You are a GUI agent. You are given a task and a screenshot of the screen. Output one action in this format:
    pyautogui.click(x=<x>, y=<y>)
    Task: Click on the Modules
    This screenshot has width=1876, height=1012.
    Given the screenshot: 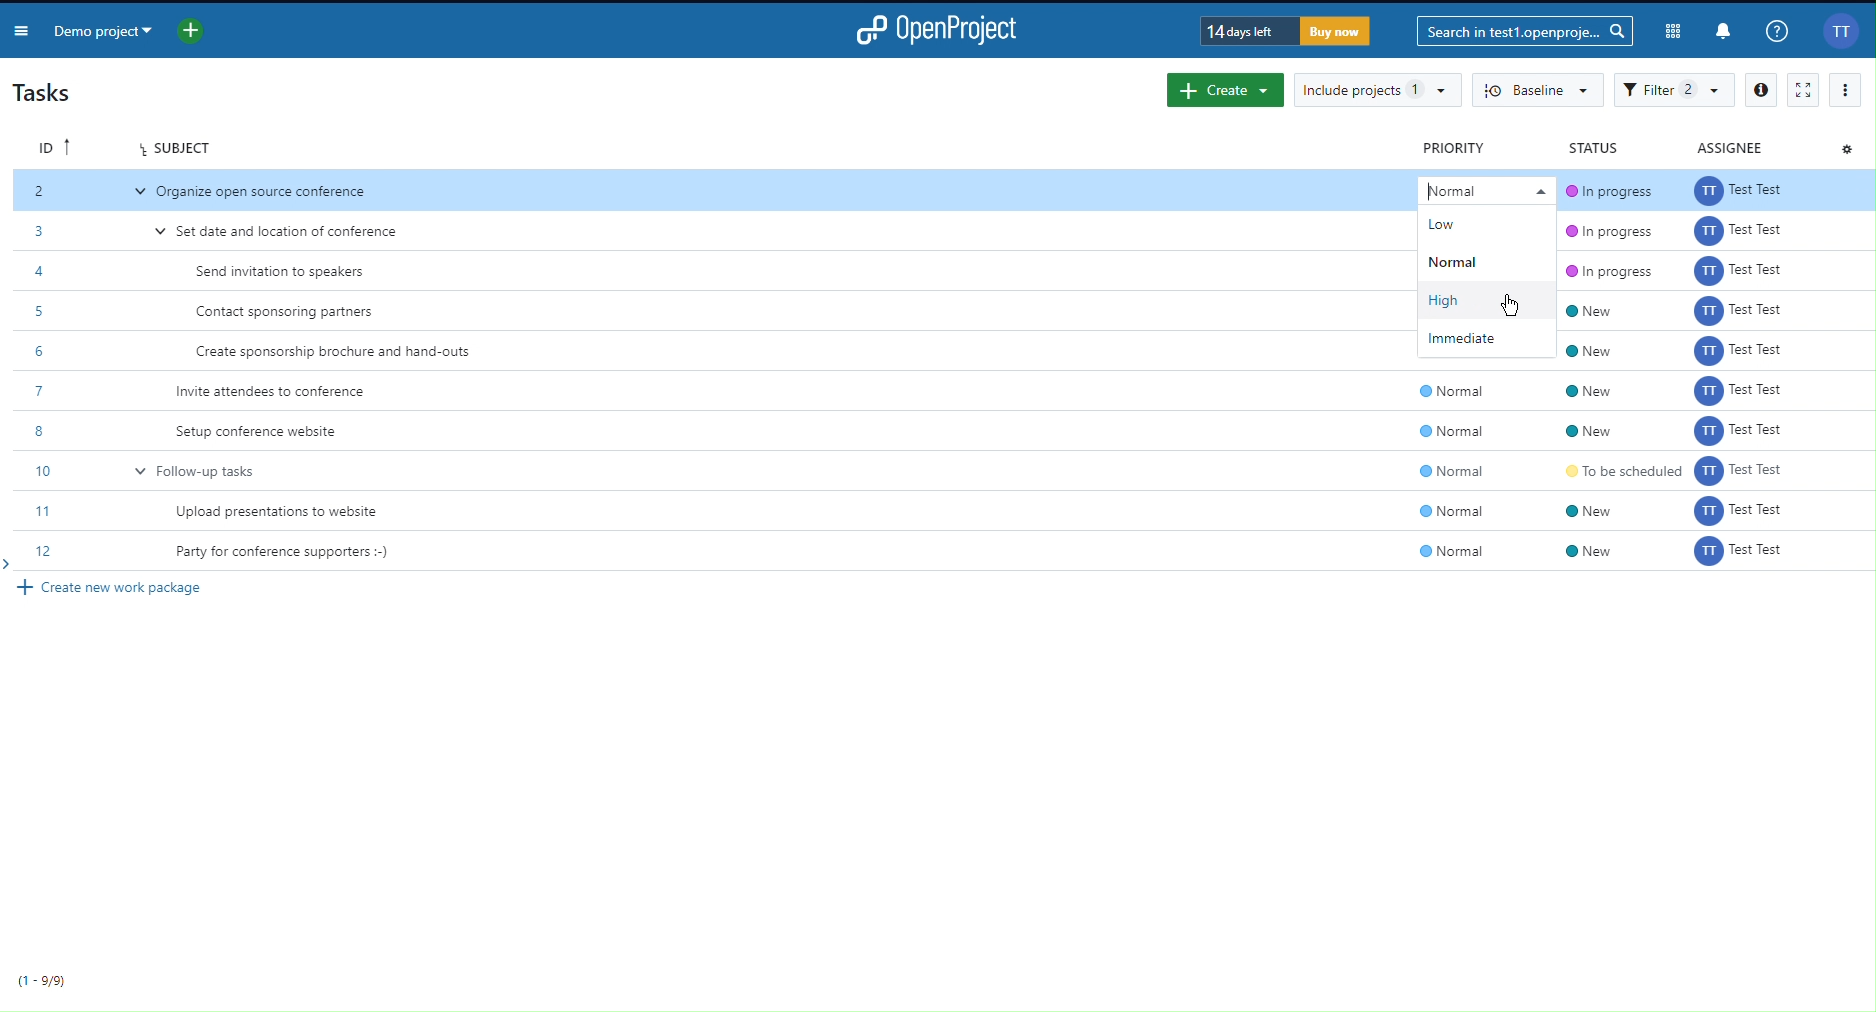 What is the action you would take?
    pyautogui.click(x=1674, y=33)
    